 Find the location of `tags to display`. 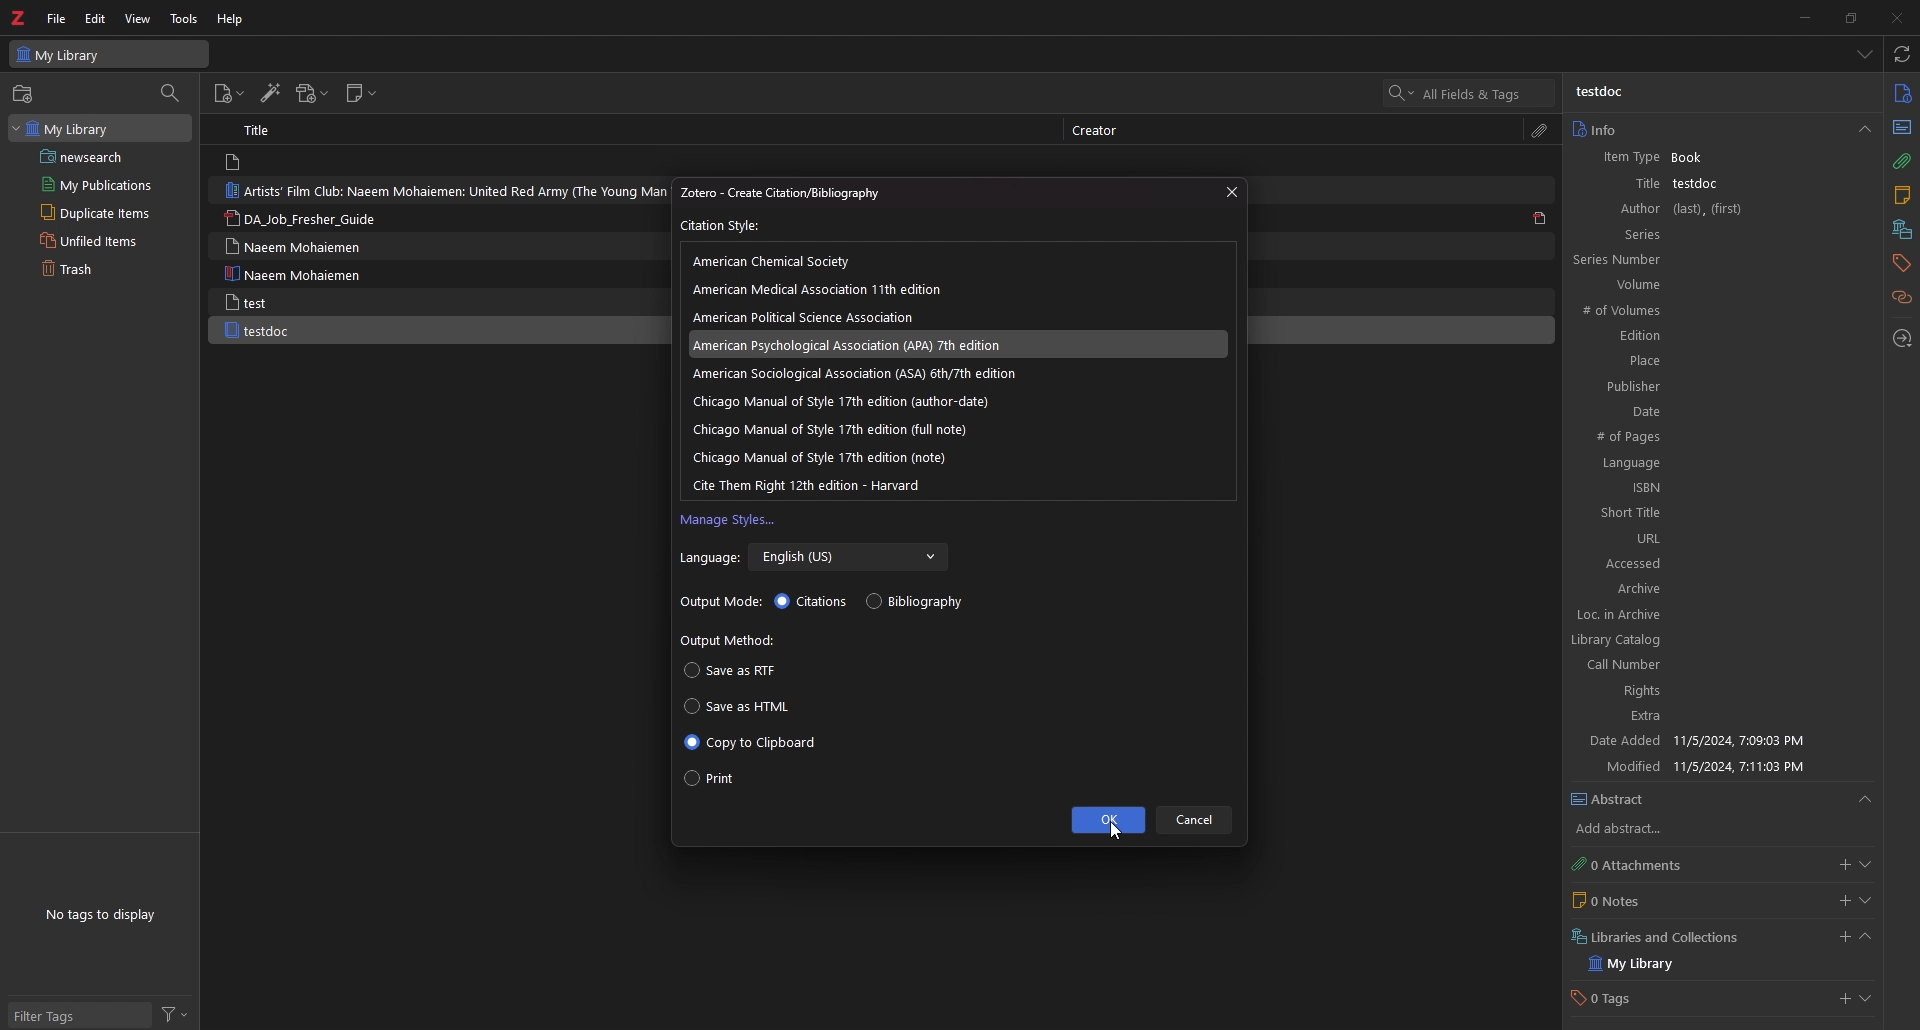

tags to display is located at coordinates (106, 914).